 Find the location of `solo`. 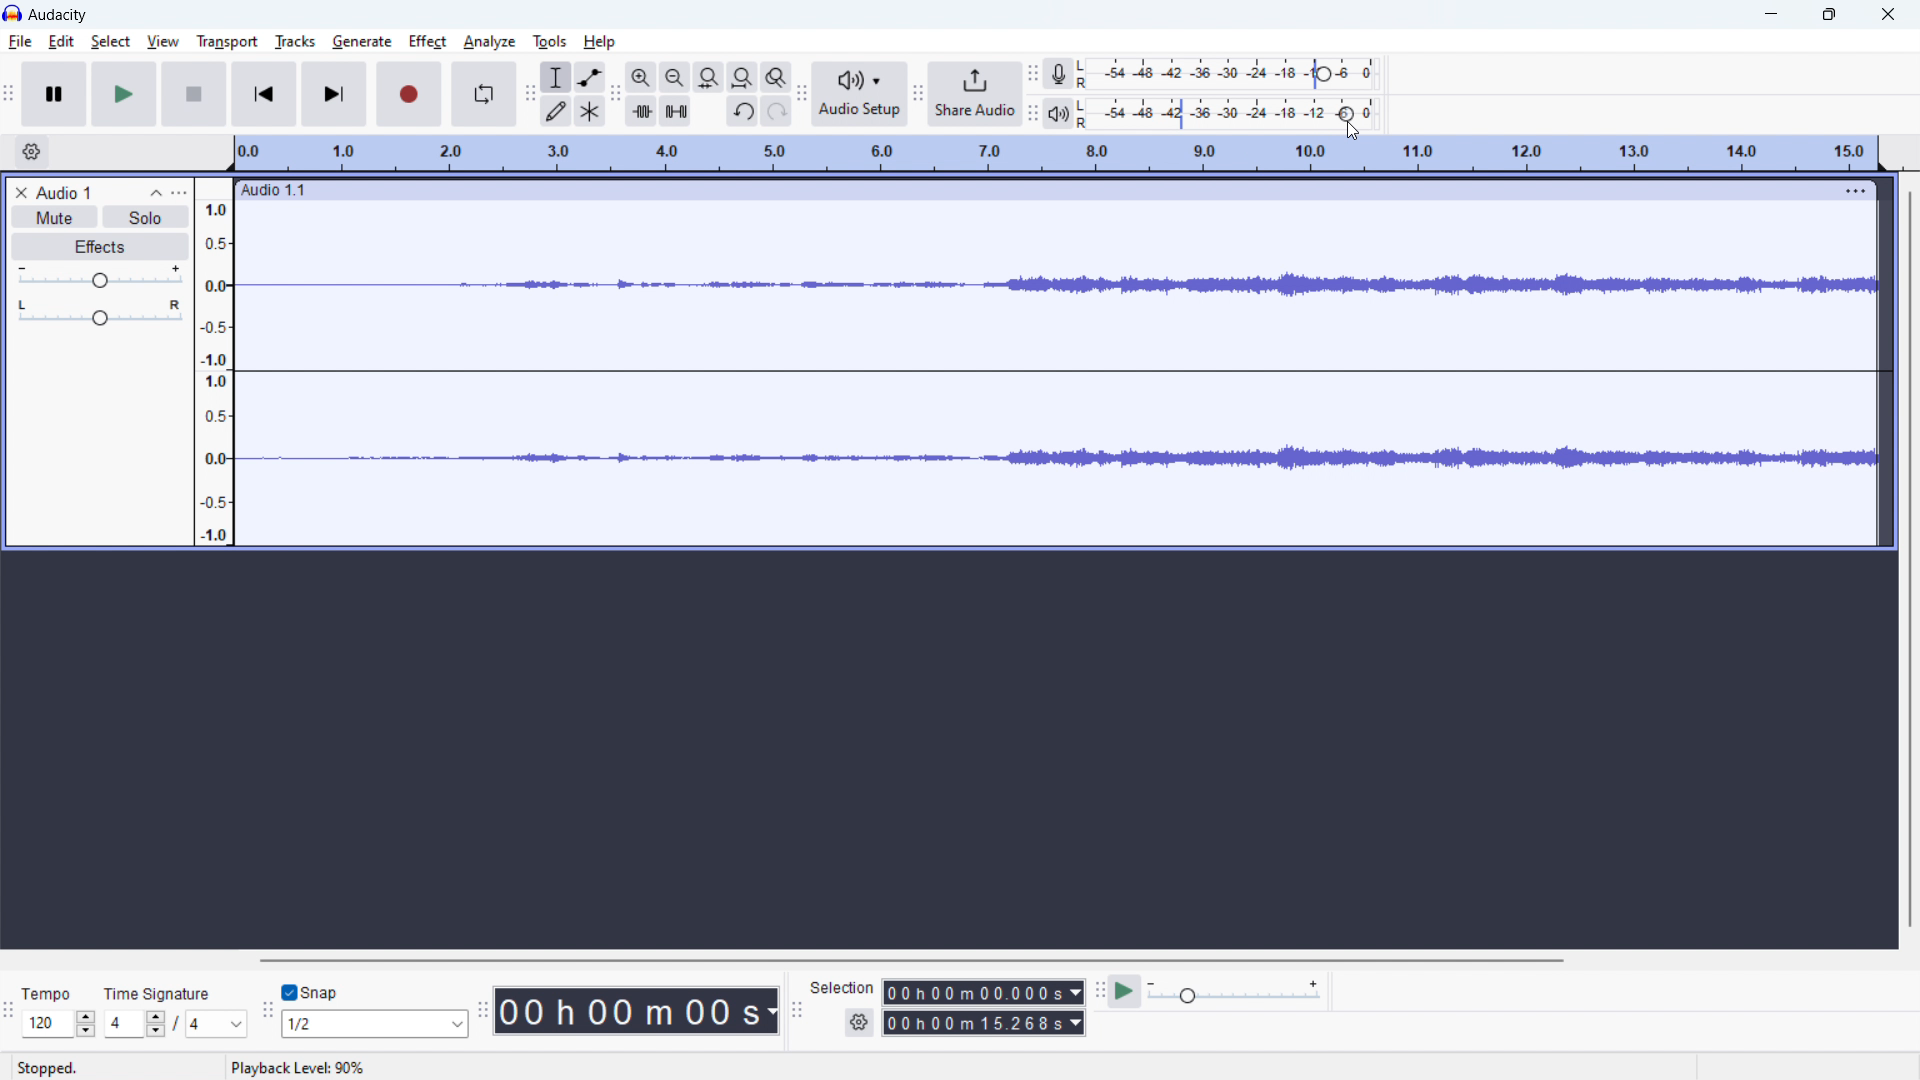

solo is located at coordinates (146, 217).